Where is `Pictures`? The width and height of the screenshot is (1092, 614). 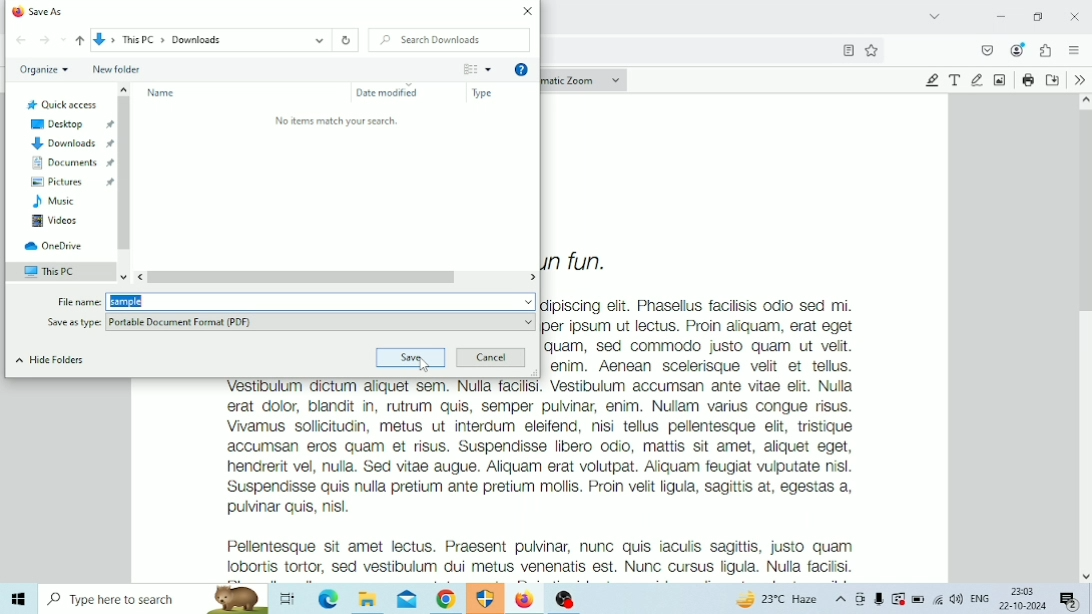 Pictures is located at coordinates (66, 182).